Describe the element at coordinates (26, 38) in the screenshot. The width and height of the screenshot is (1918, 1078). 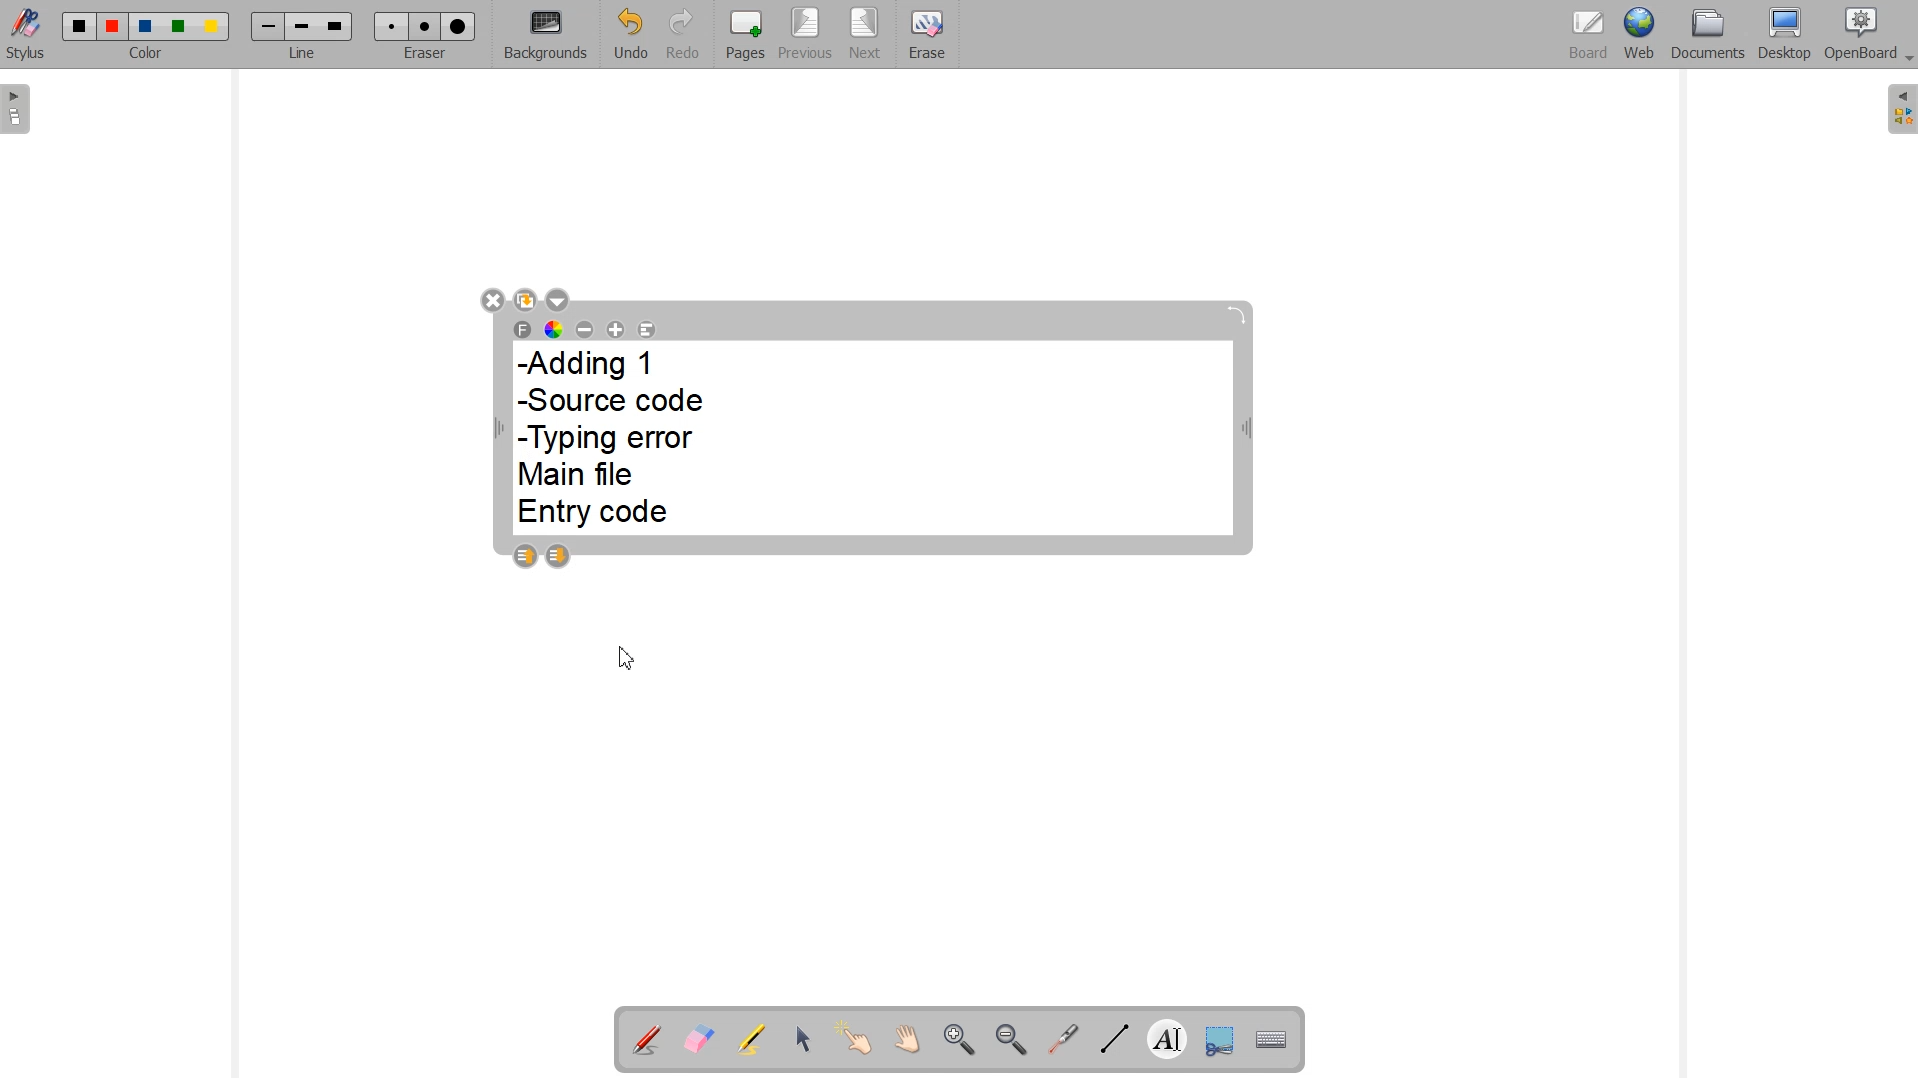
I see `Stylus` at that location.